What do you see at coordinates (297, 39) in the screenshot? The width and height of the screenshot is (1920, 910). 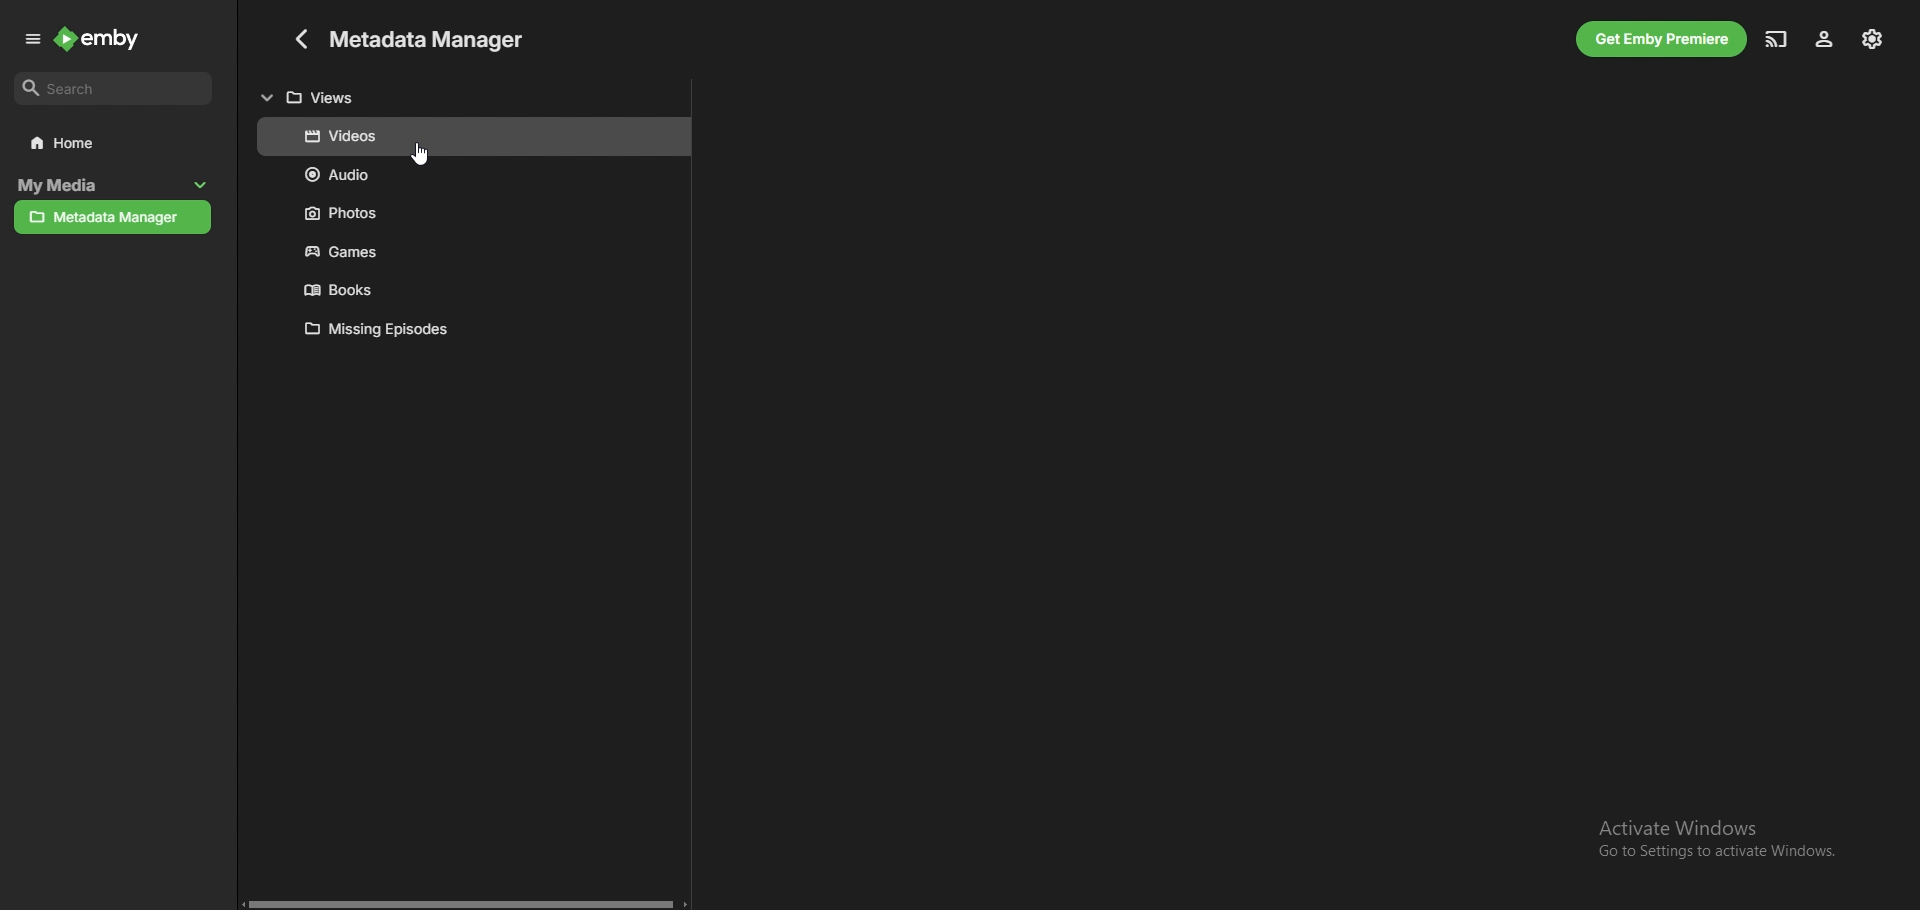 I see `go back` at bounding box center [297, 39].